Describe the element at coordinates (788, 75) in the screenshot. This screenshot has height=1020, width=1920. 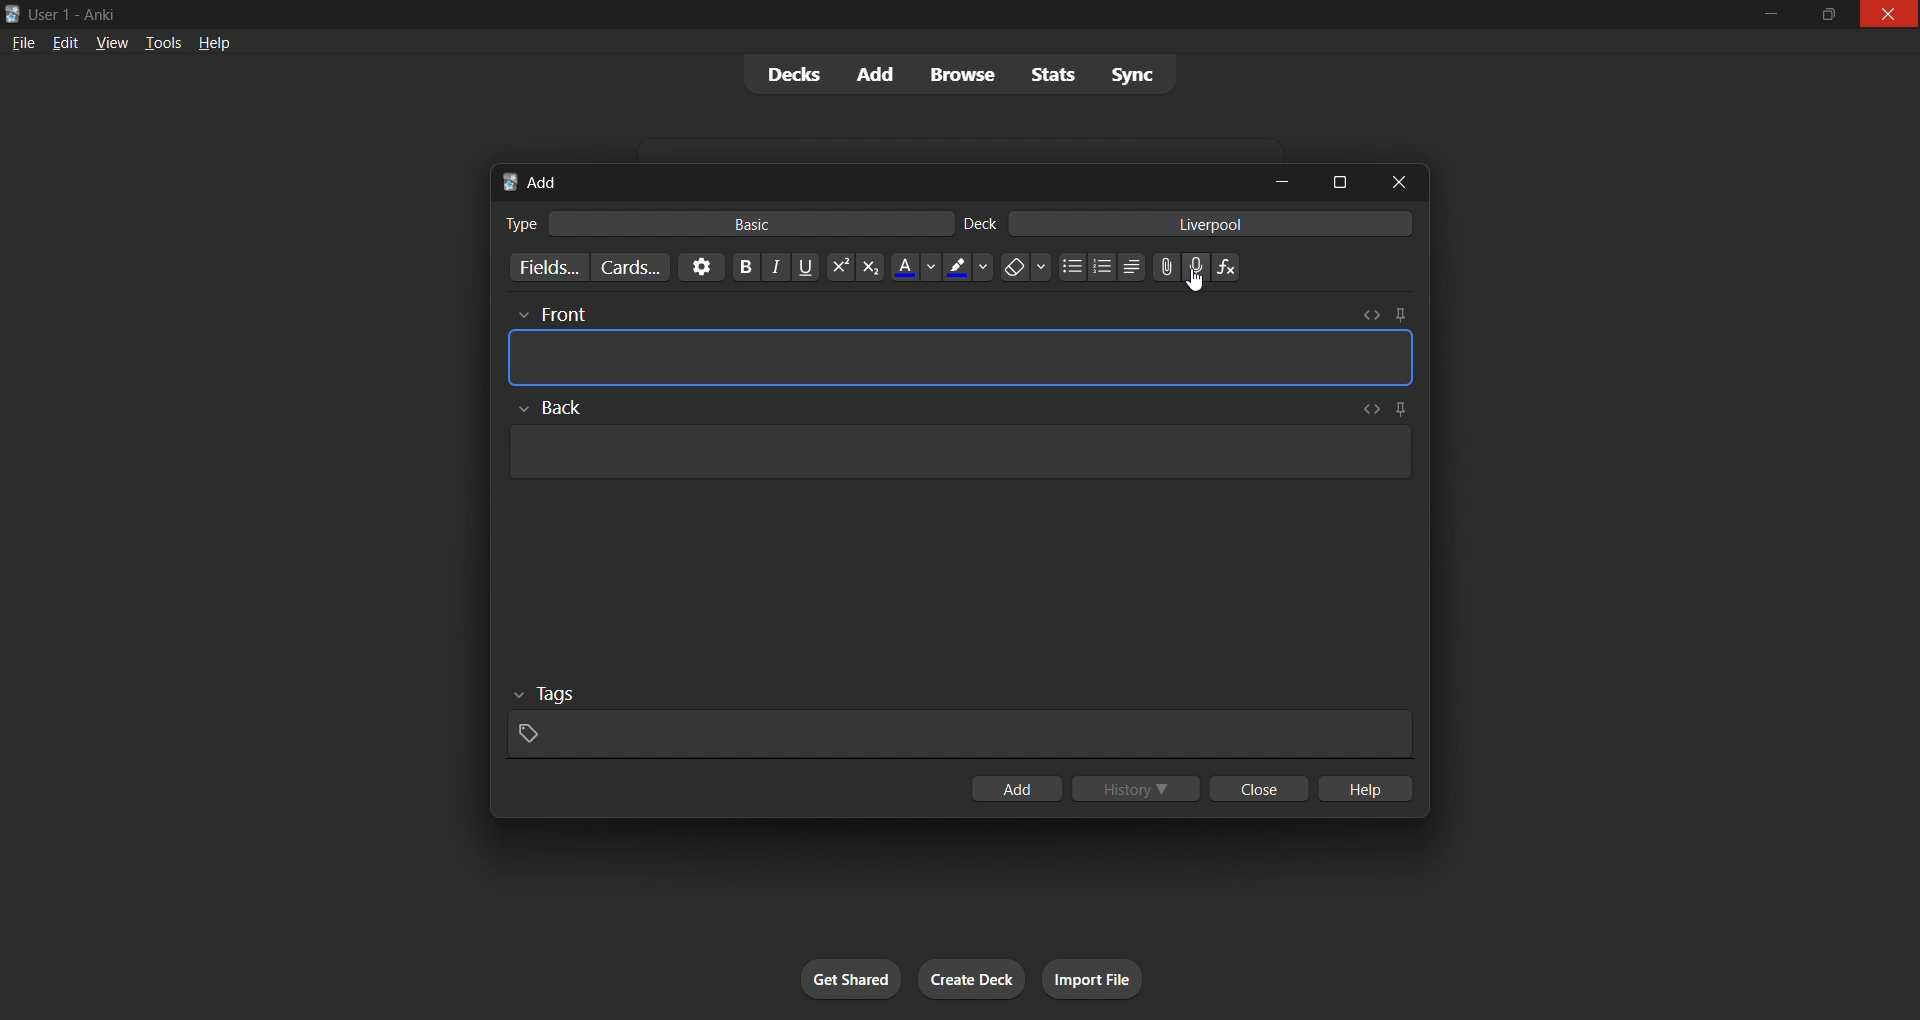
I see `decks` at that location.